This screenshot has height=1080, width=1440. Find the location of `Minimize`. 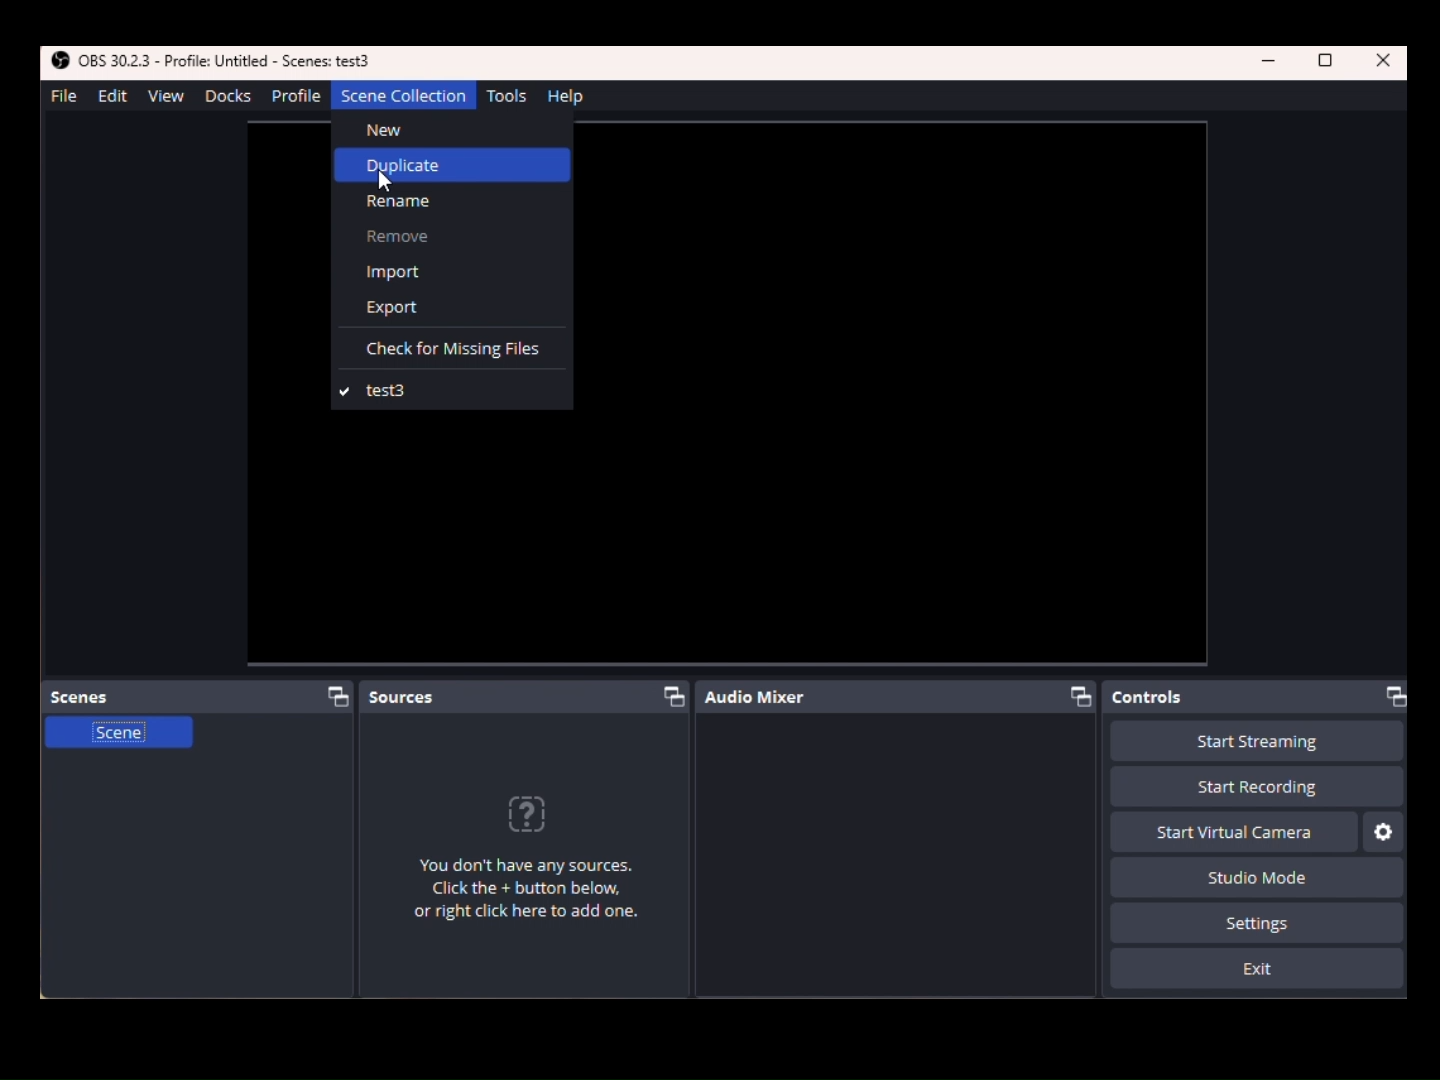

Minimize is located at coordinates (1272, 62).